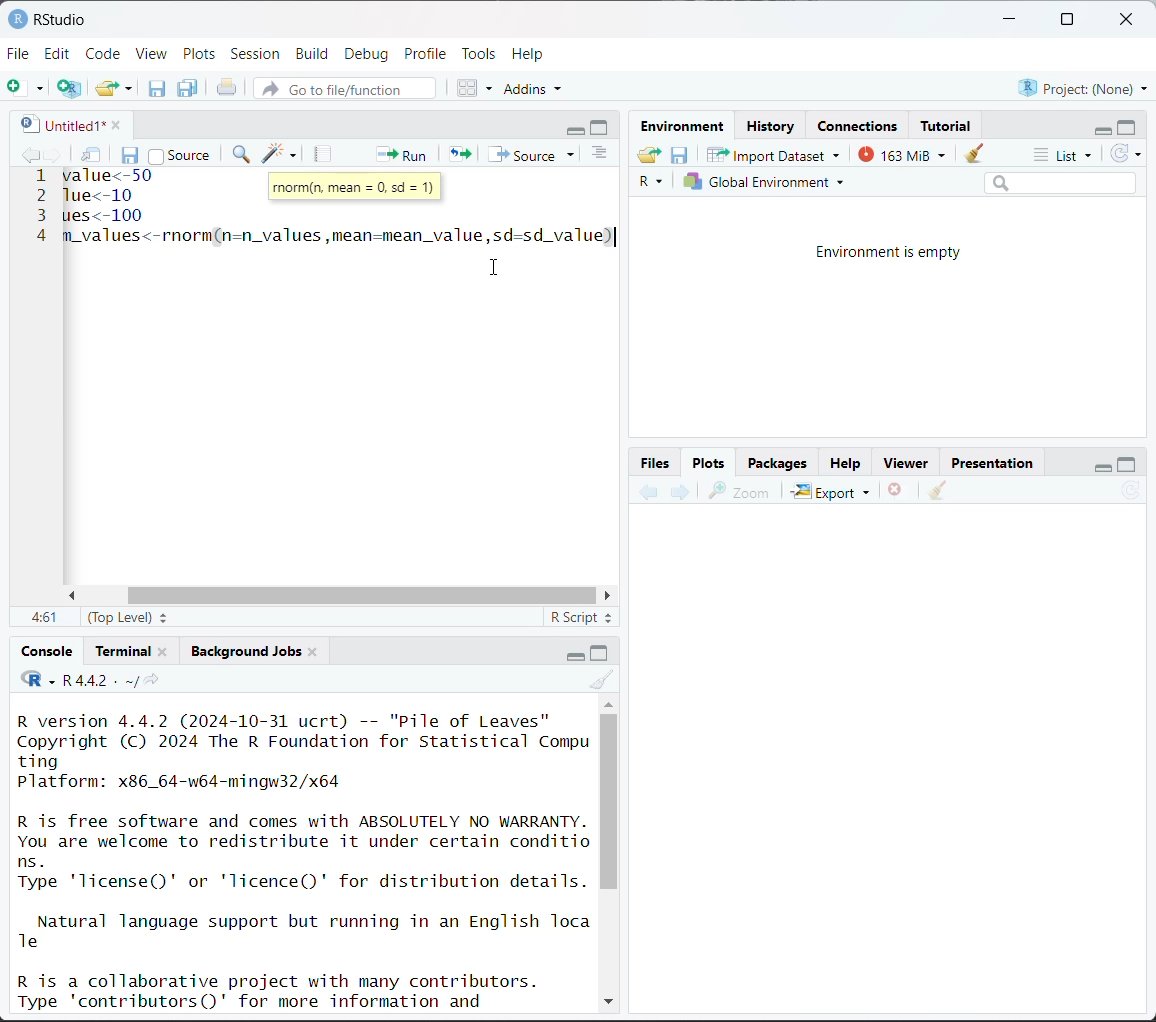 This screenshot has height=1022, width=1156. Describe the element at coordinates (41, 205) in the screenshot. I see `line number` at that location.